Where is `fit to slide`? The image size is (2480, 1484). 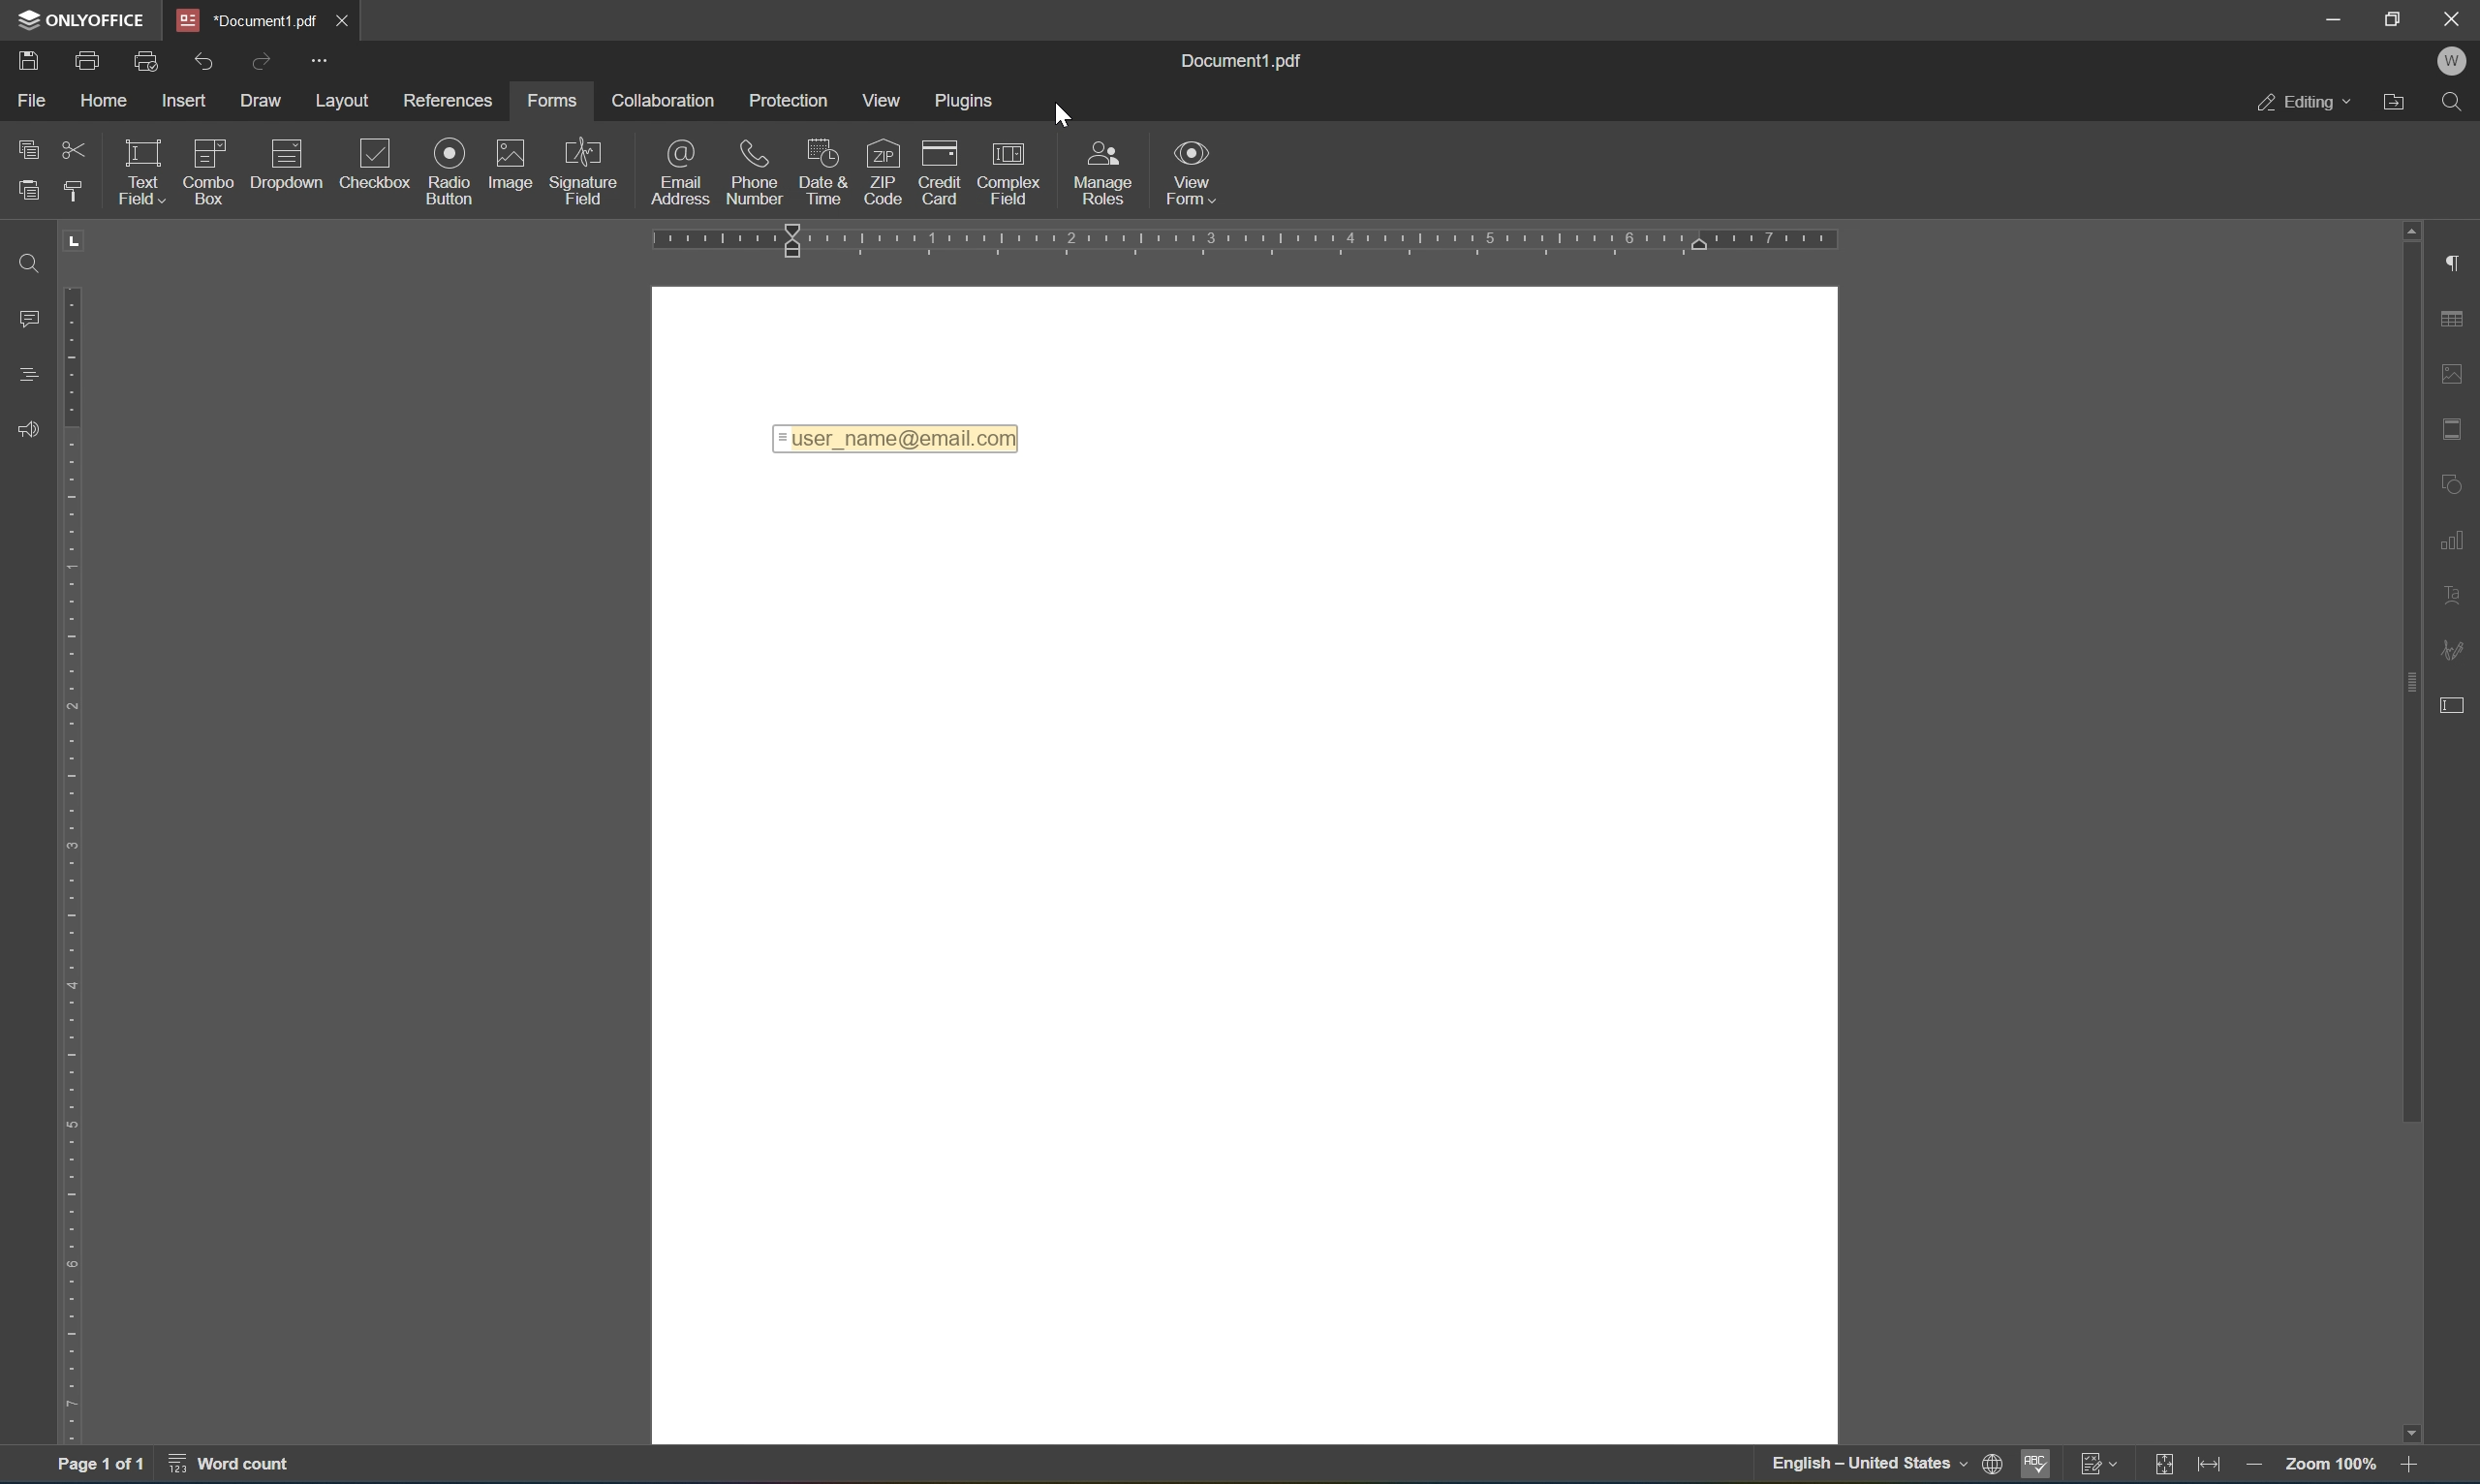
fit to slide is located at coordinates (2162, 1462).